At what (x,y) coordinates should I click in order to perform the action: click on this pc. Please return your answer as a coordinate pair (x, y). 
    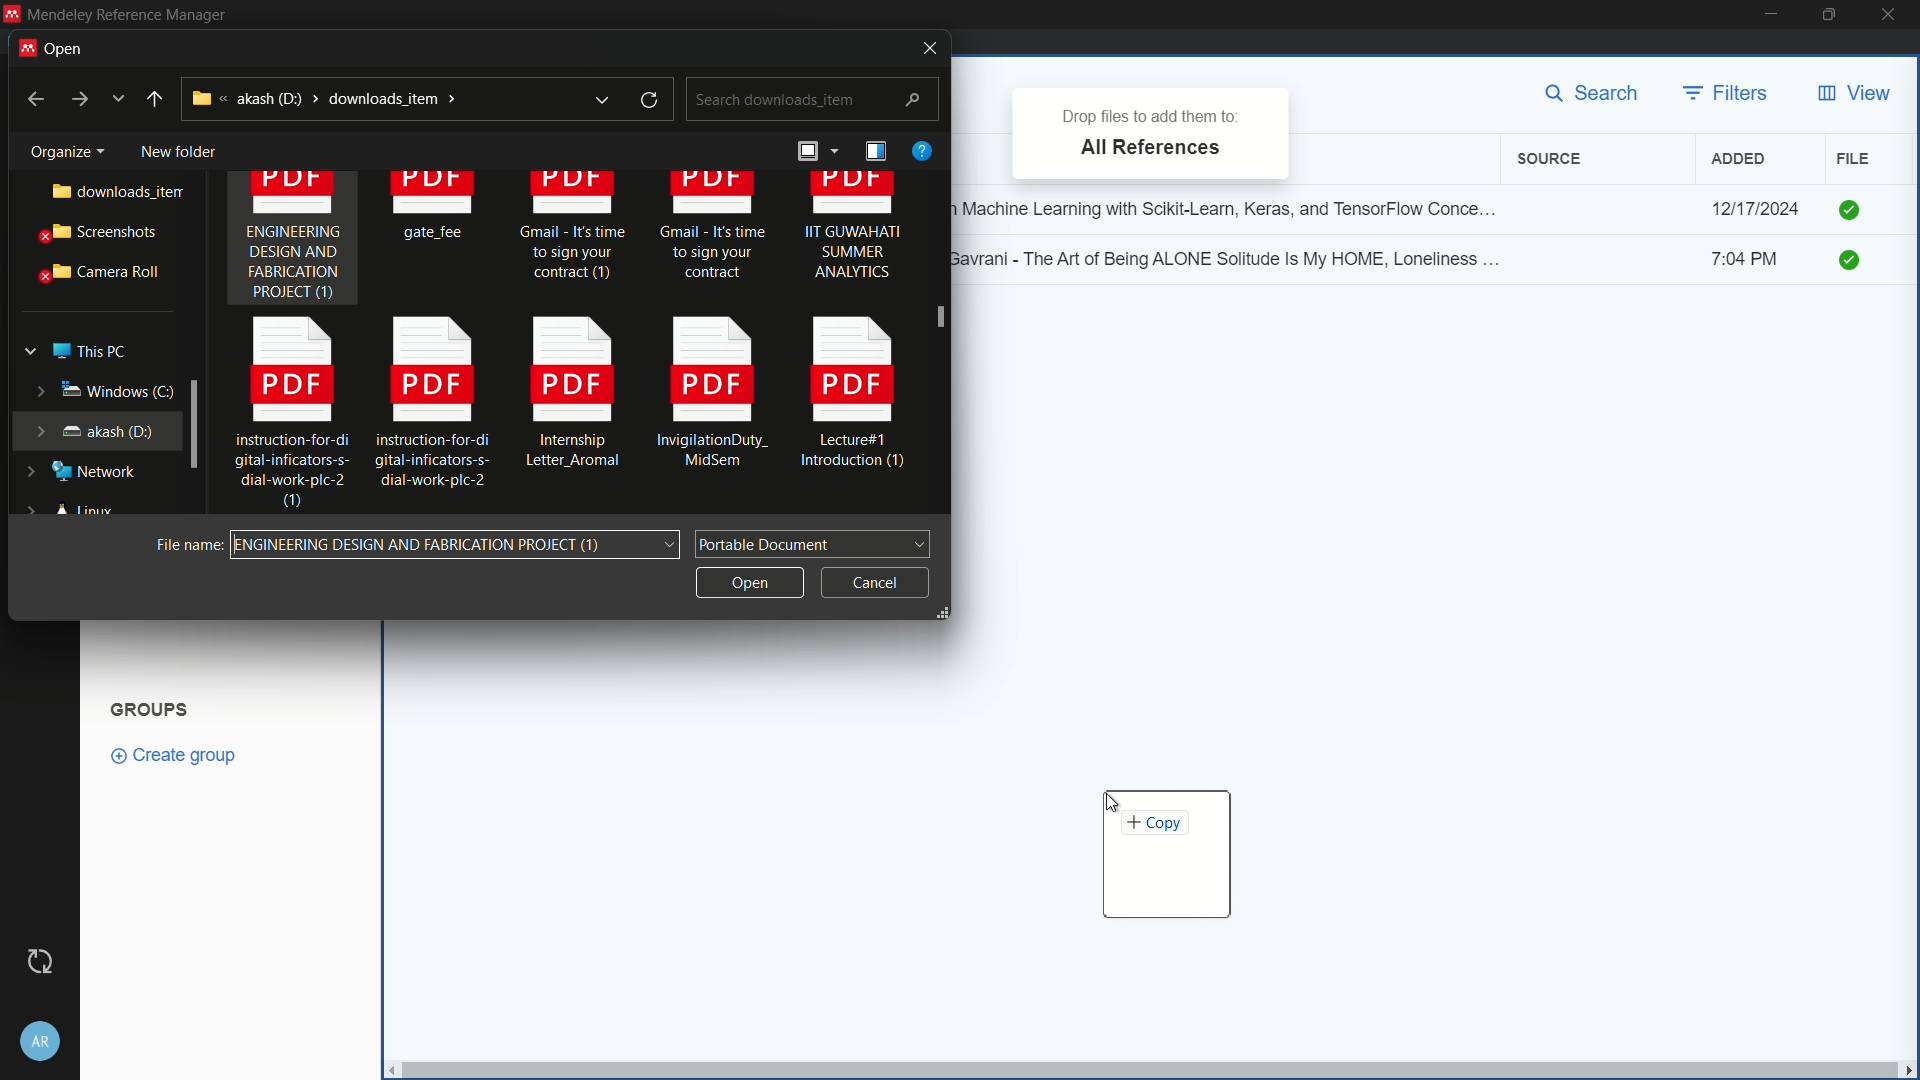
    Looking at the image, I should click on (88, 347).